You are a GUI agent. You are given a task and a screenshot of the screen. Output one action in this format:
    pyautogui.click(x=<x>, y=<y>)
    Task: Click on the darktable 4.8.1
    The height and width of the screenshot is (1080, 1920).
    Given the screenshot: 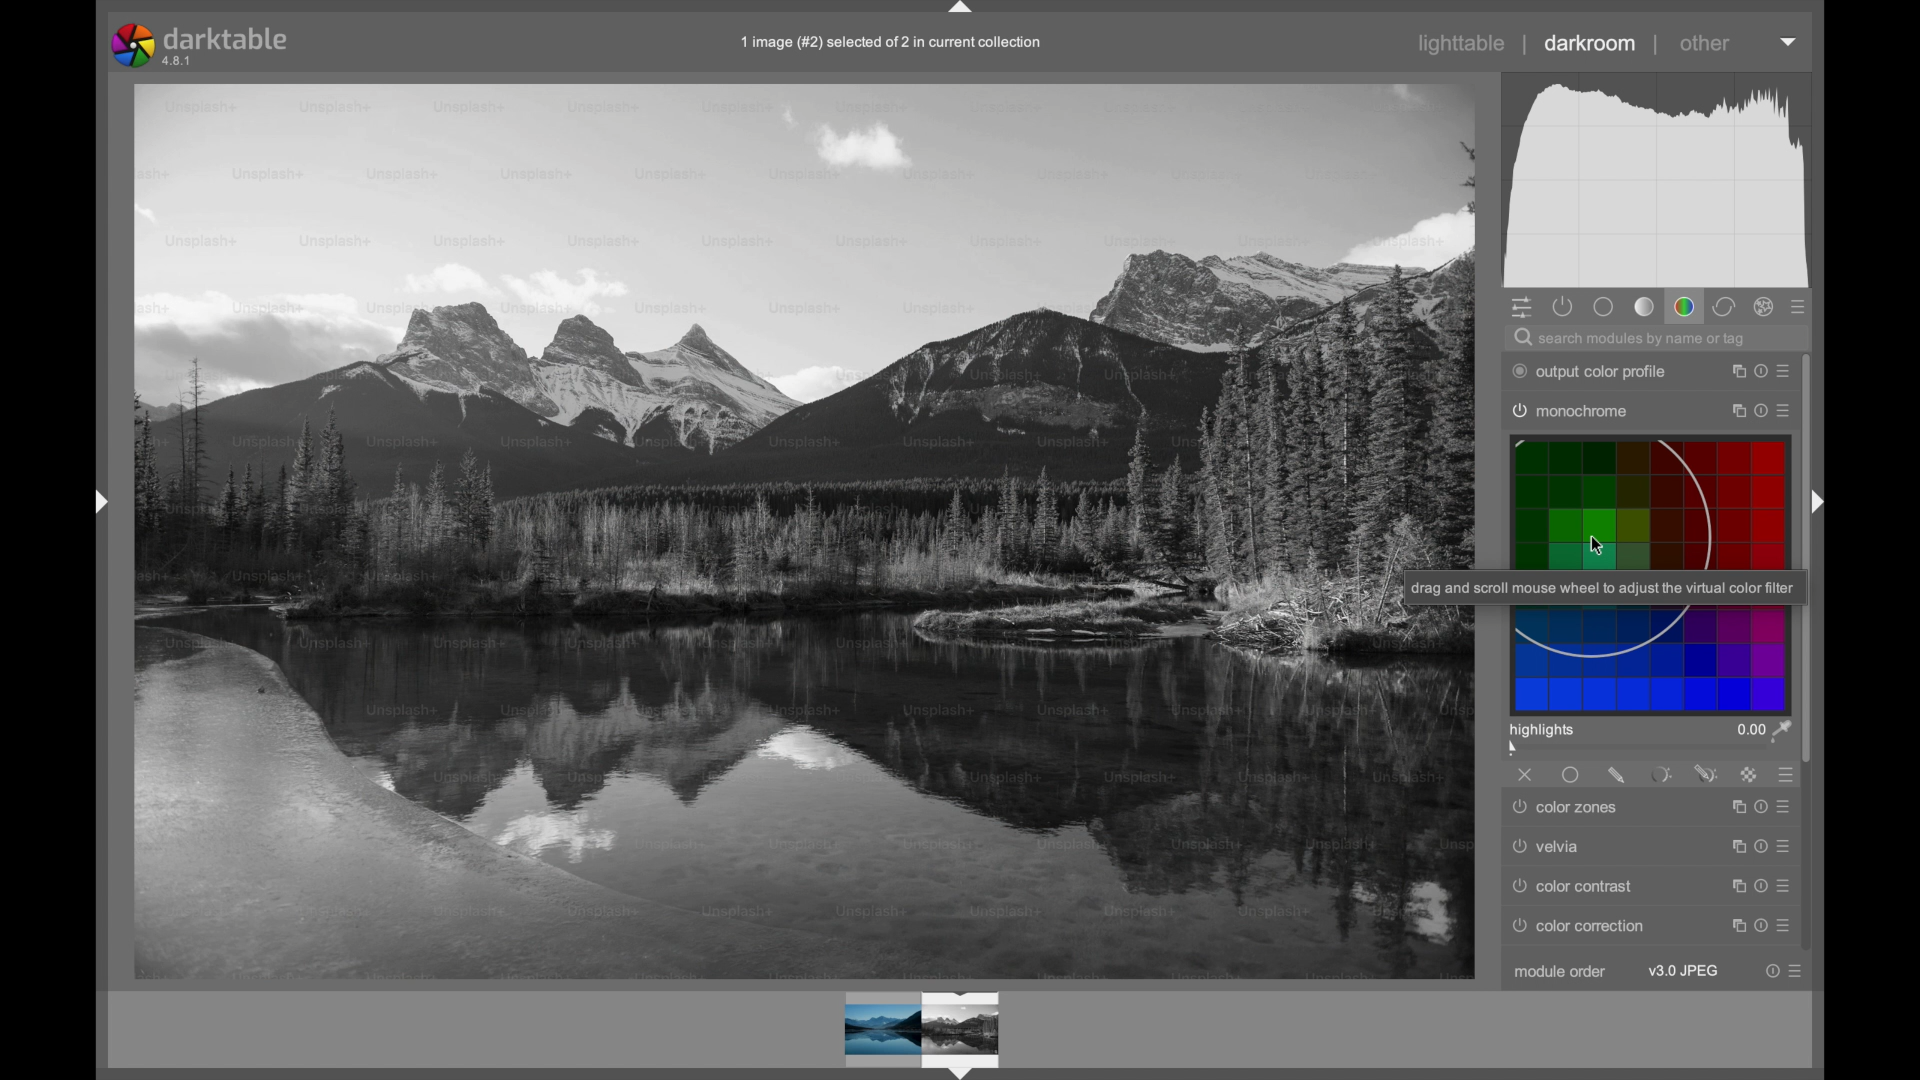 What is the action you would take?
    pyautogui.click(x=204, y=46)
    